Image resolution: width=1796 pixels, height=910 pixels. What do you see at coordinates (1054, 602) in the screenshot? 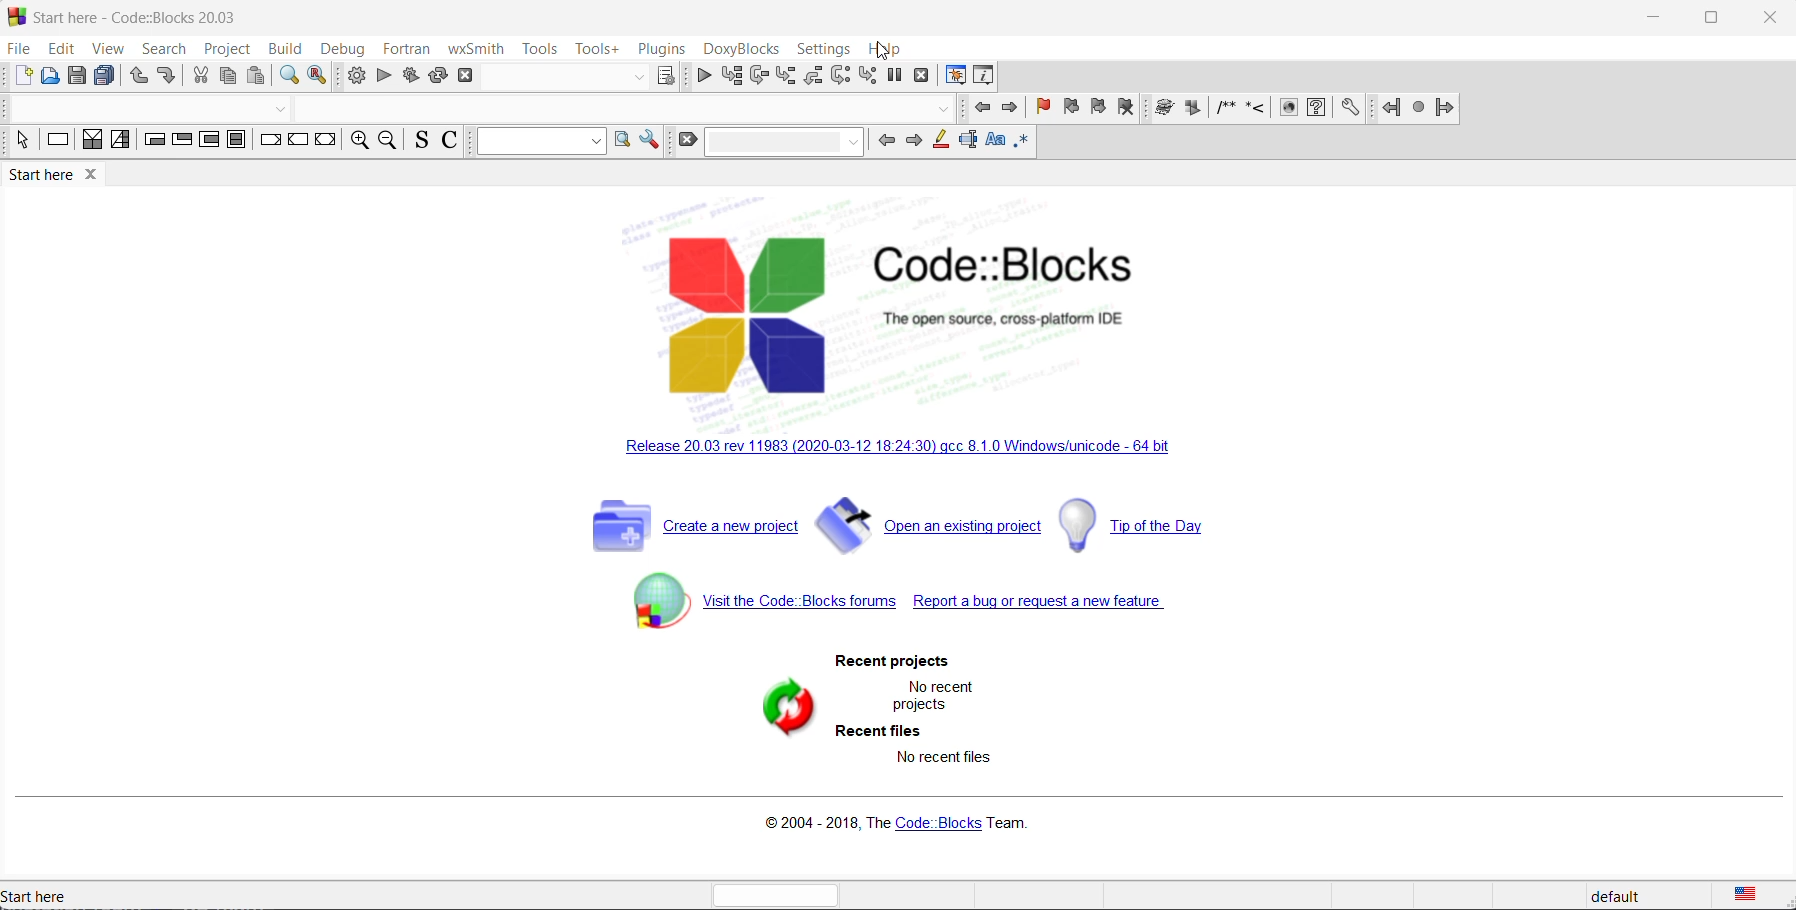
I see `report a bug` at bounding box center [1054, 602].